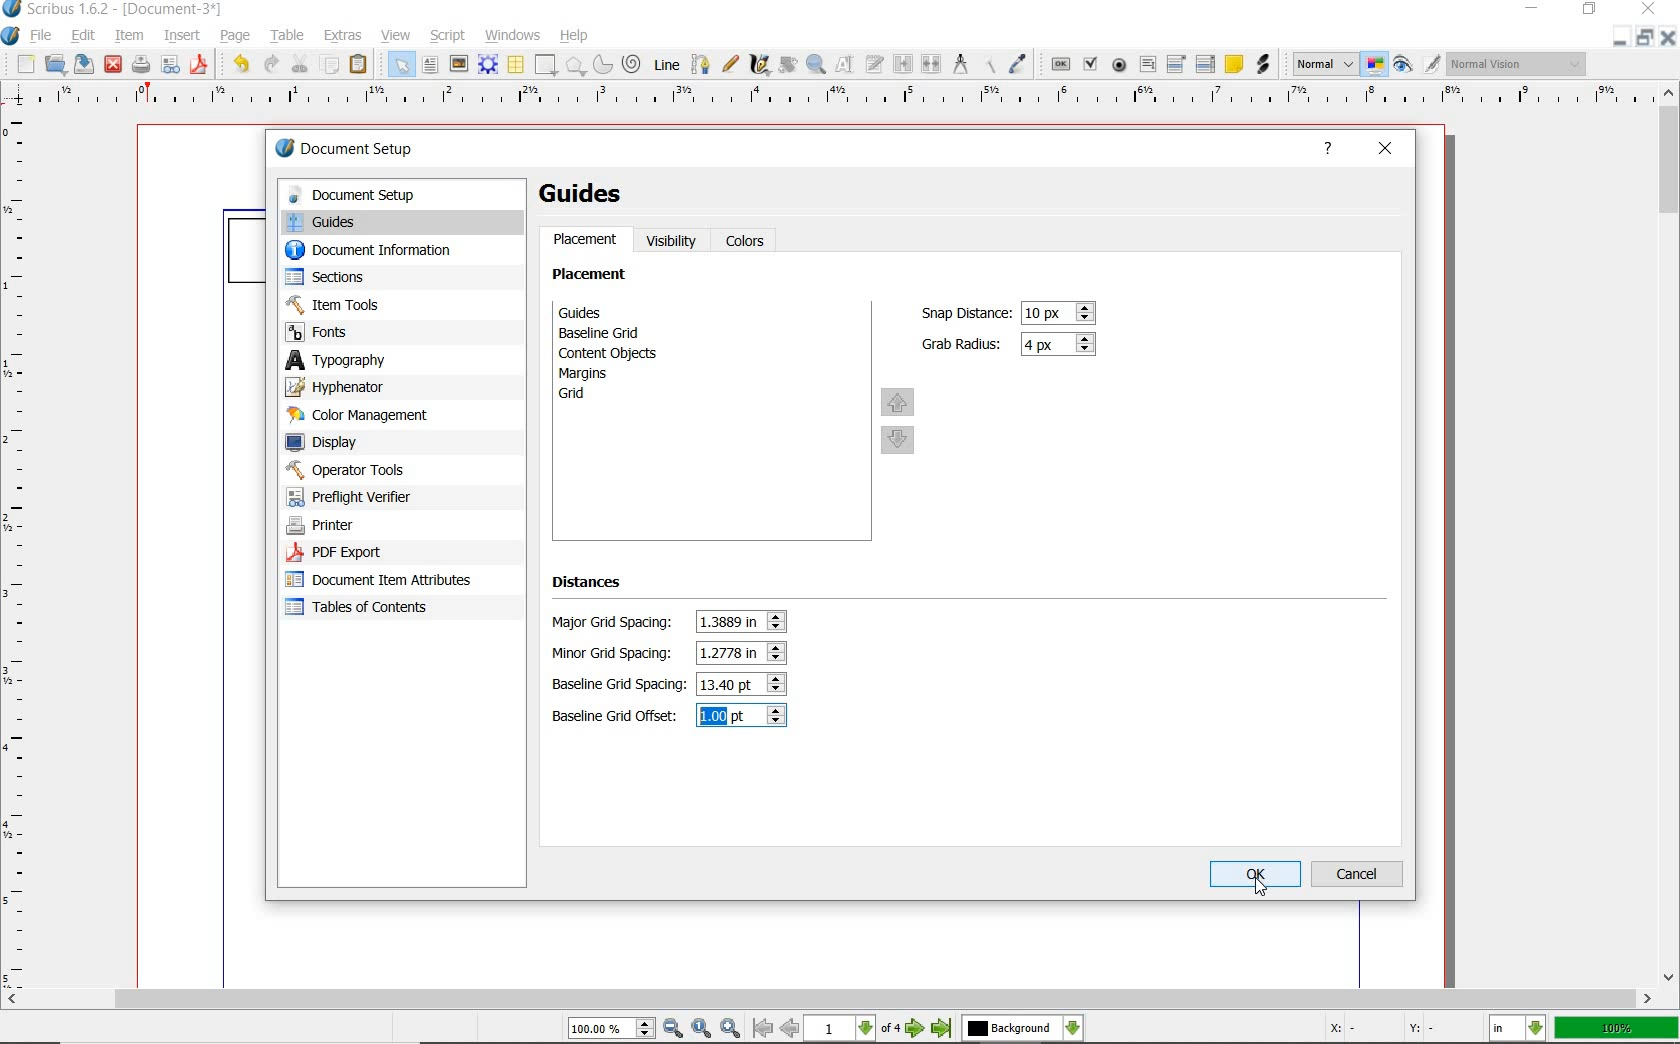 The height and width of the screenshot is (1044, 1680). Describe the element at coordinates (963, 313) in the screenshot. I see `Snap Distance:` at that location.